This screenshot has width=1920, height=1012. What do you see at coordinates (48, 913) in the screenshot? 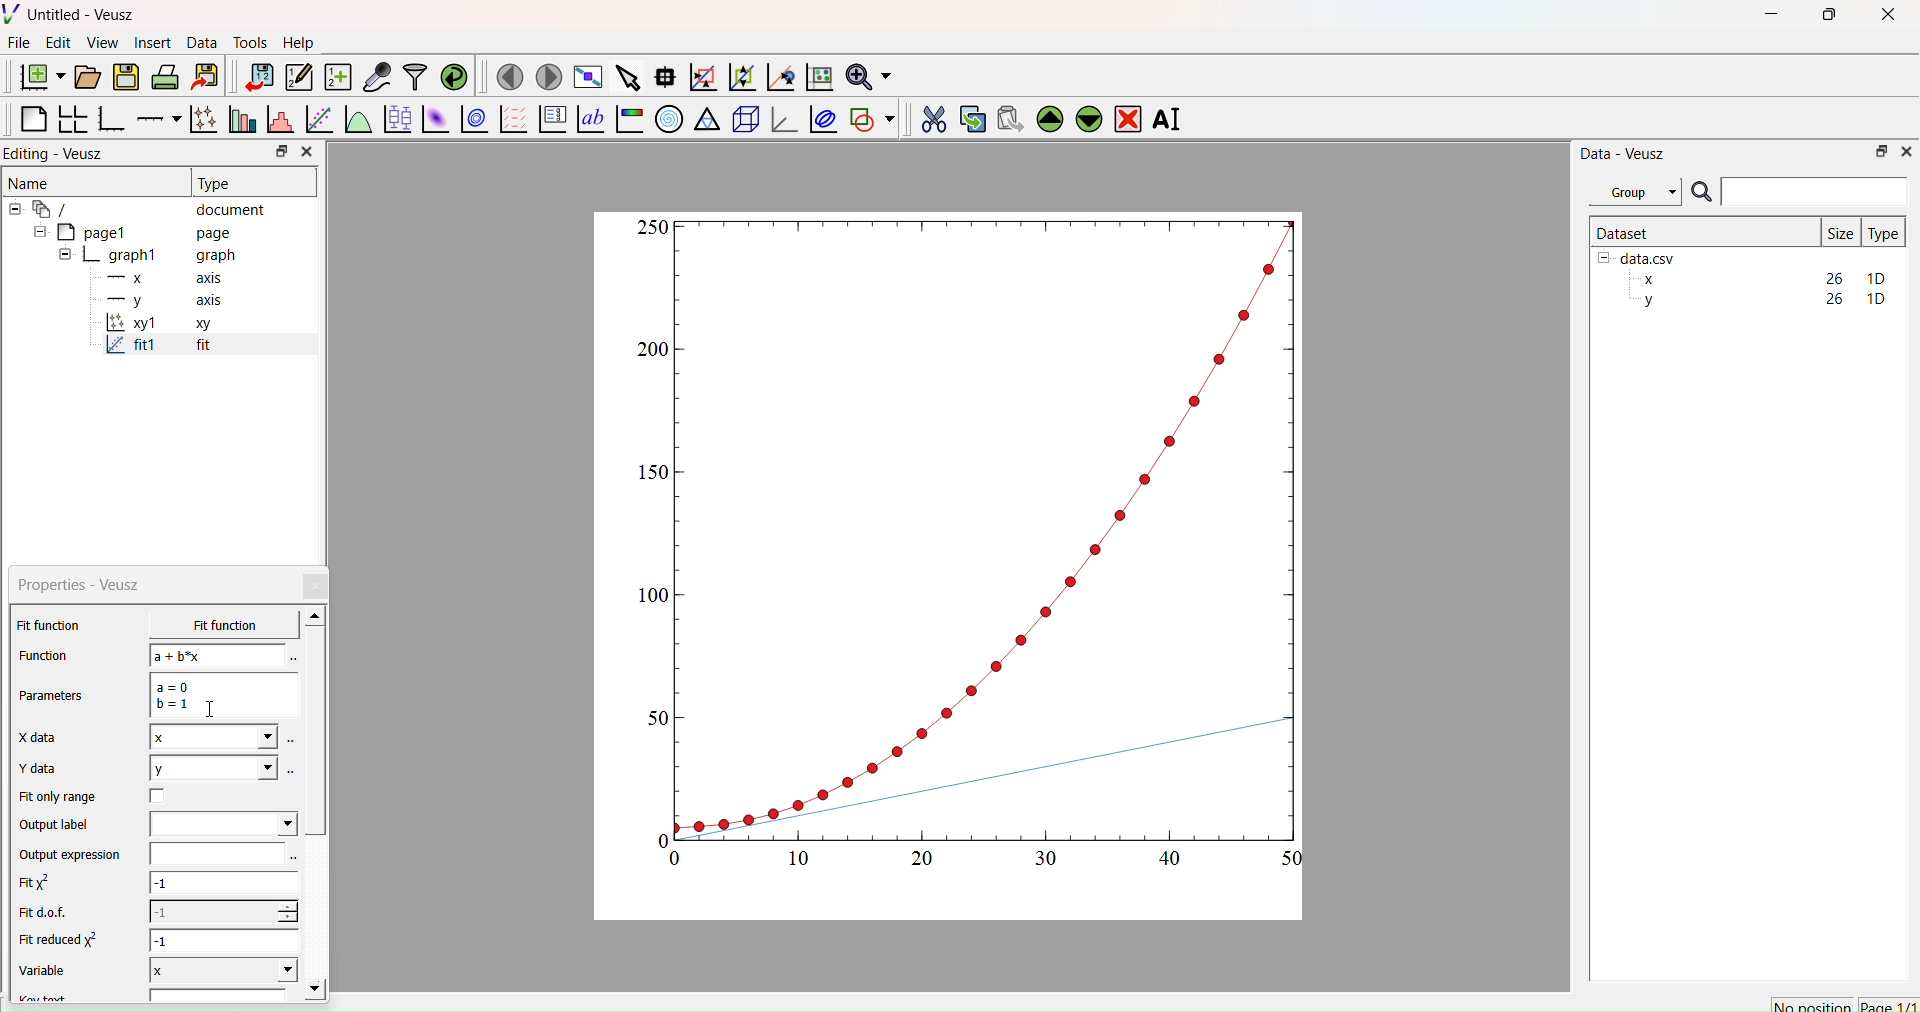
I see `Fit dof.` at bounding box center [48, 913].